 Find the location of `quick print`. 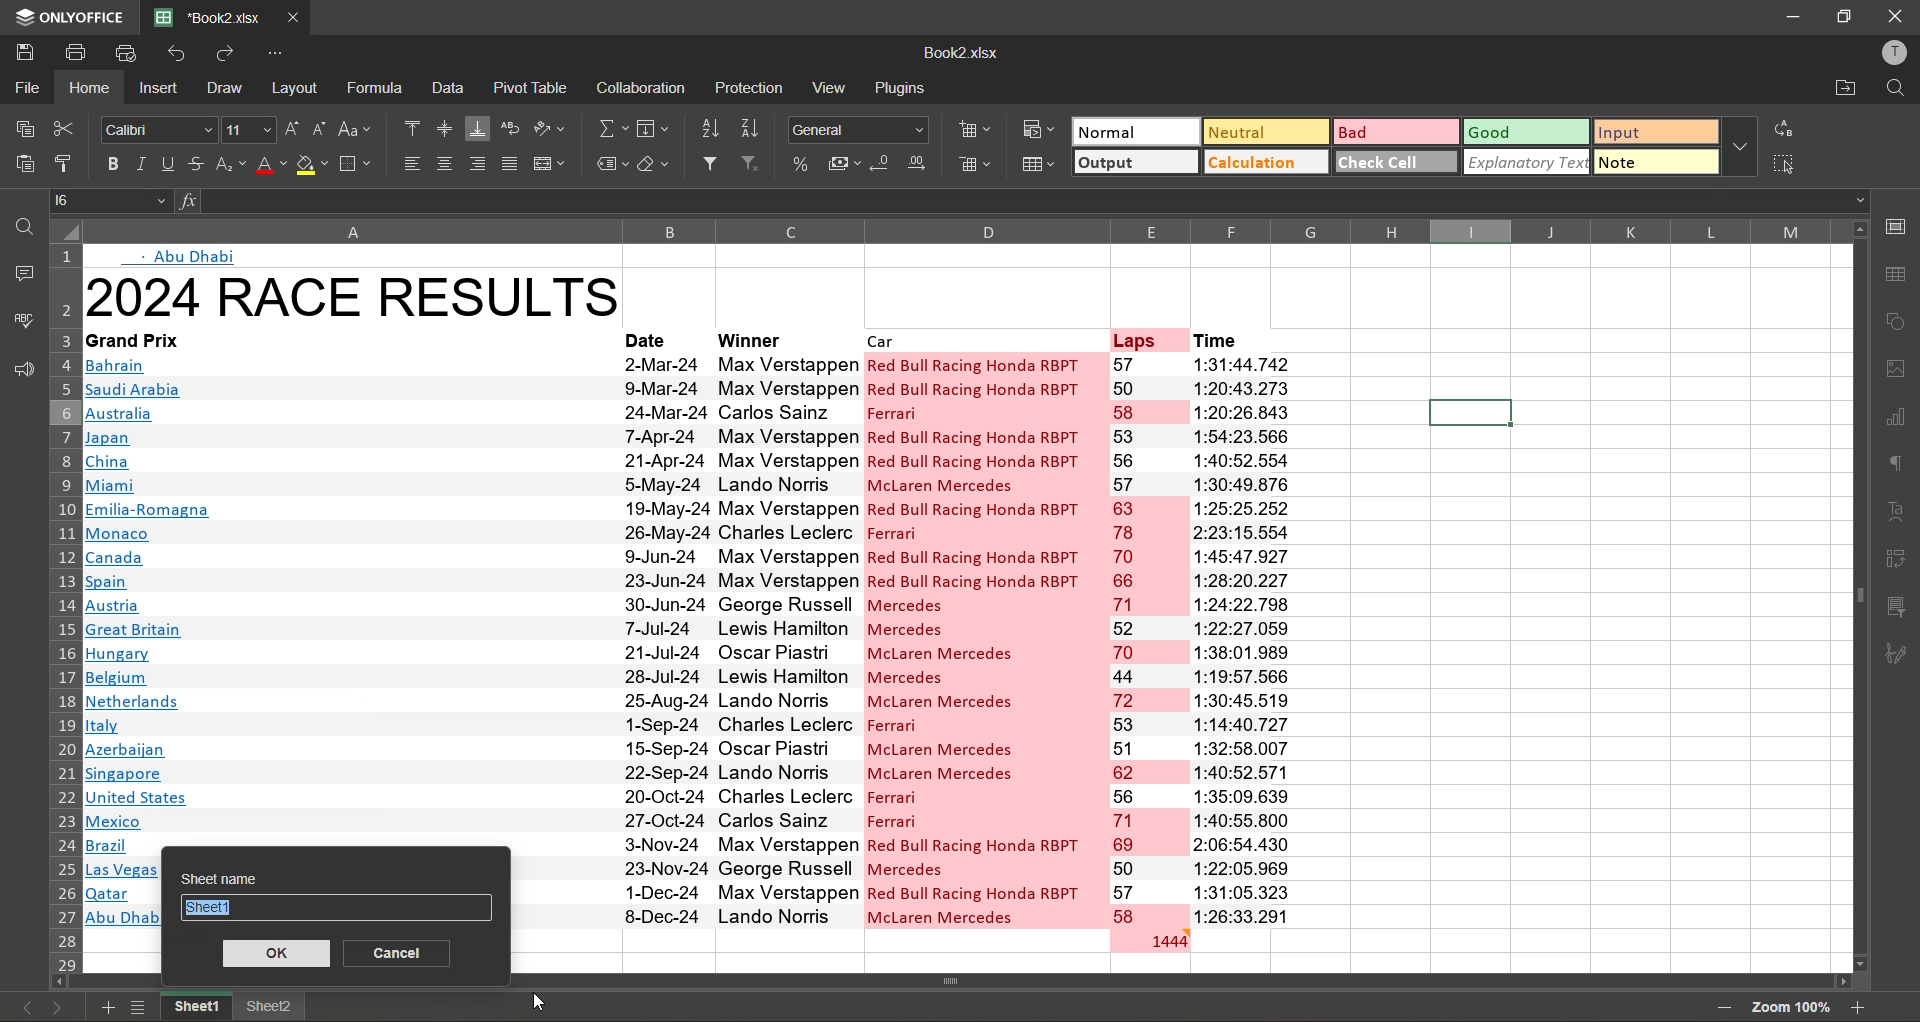

quick print is located at coordinates (132, 54).